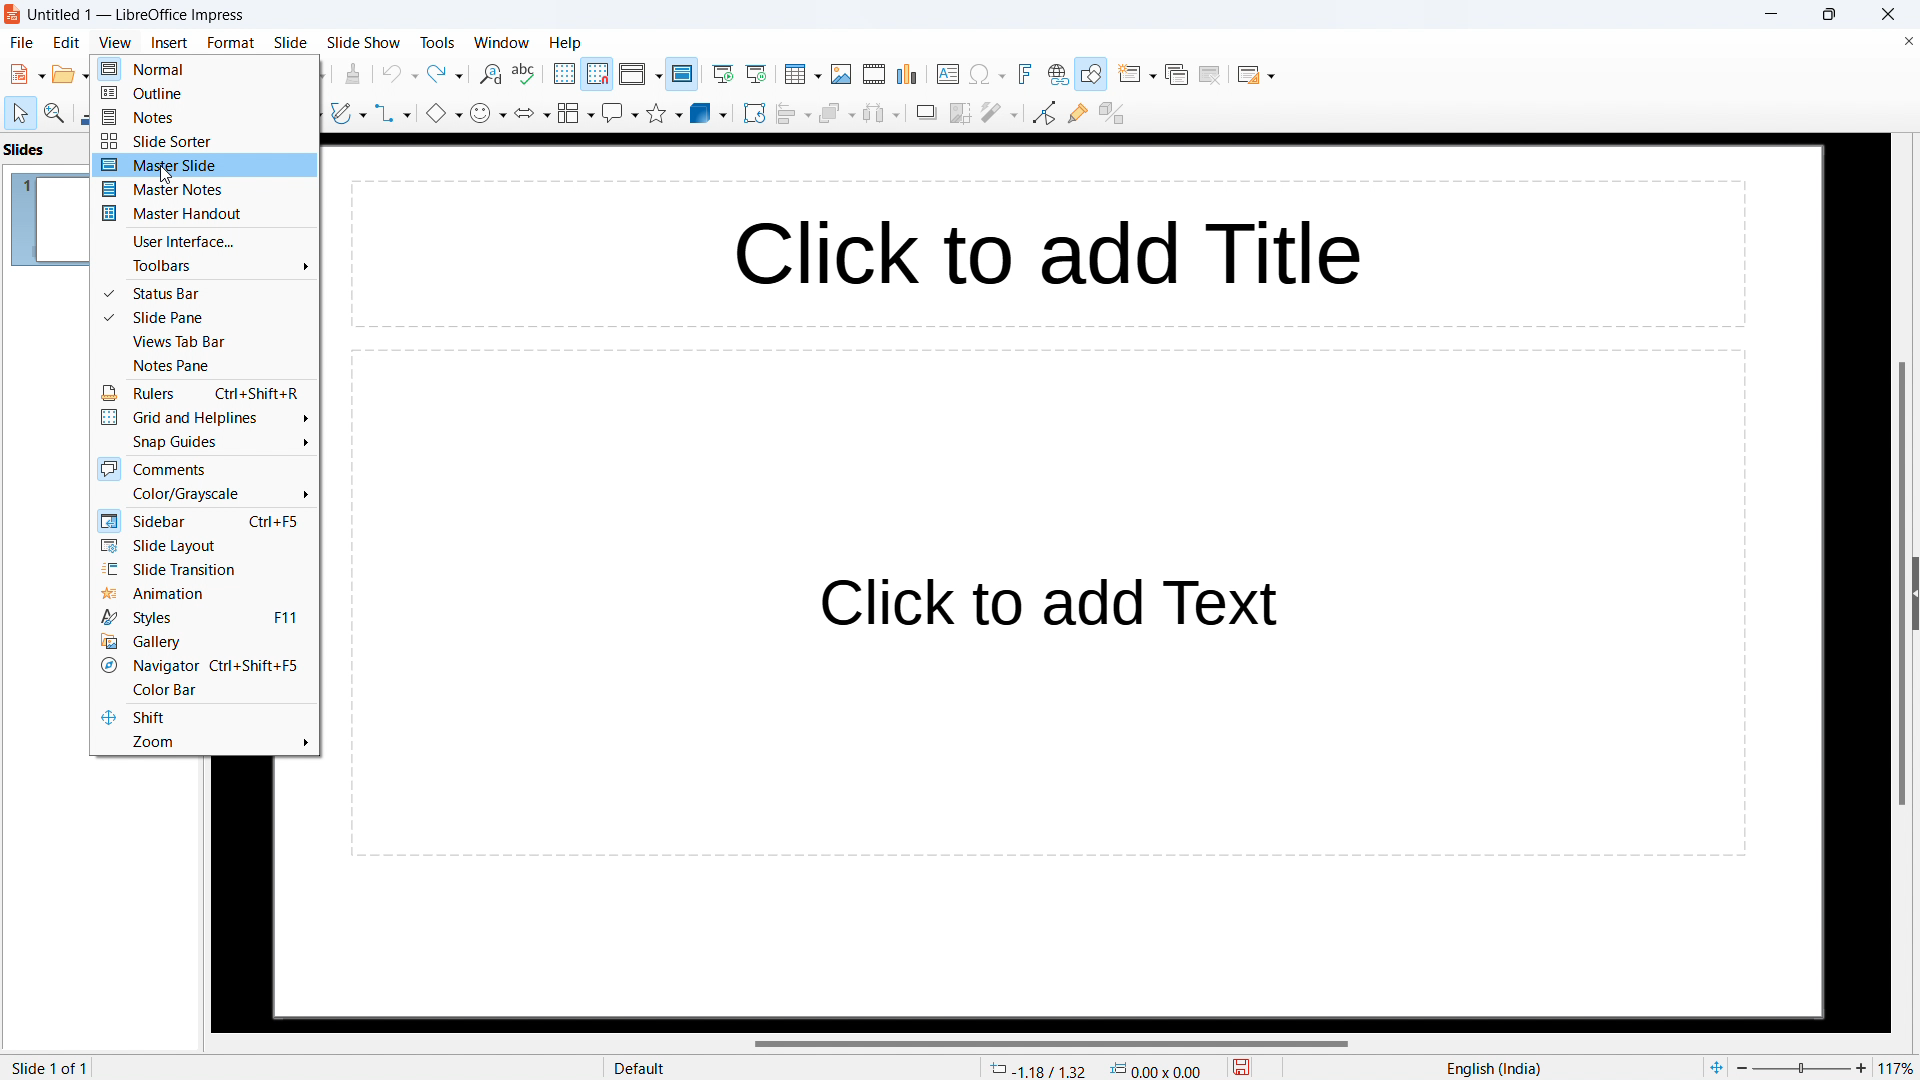 This screenshot has width=1920, height=1080. What do you see at coordinates (1058, 75) in the screenshot?
I see `insert link` at bounding box center [1058, 75].